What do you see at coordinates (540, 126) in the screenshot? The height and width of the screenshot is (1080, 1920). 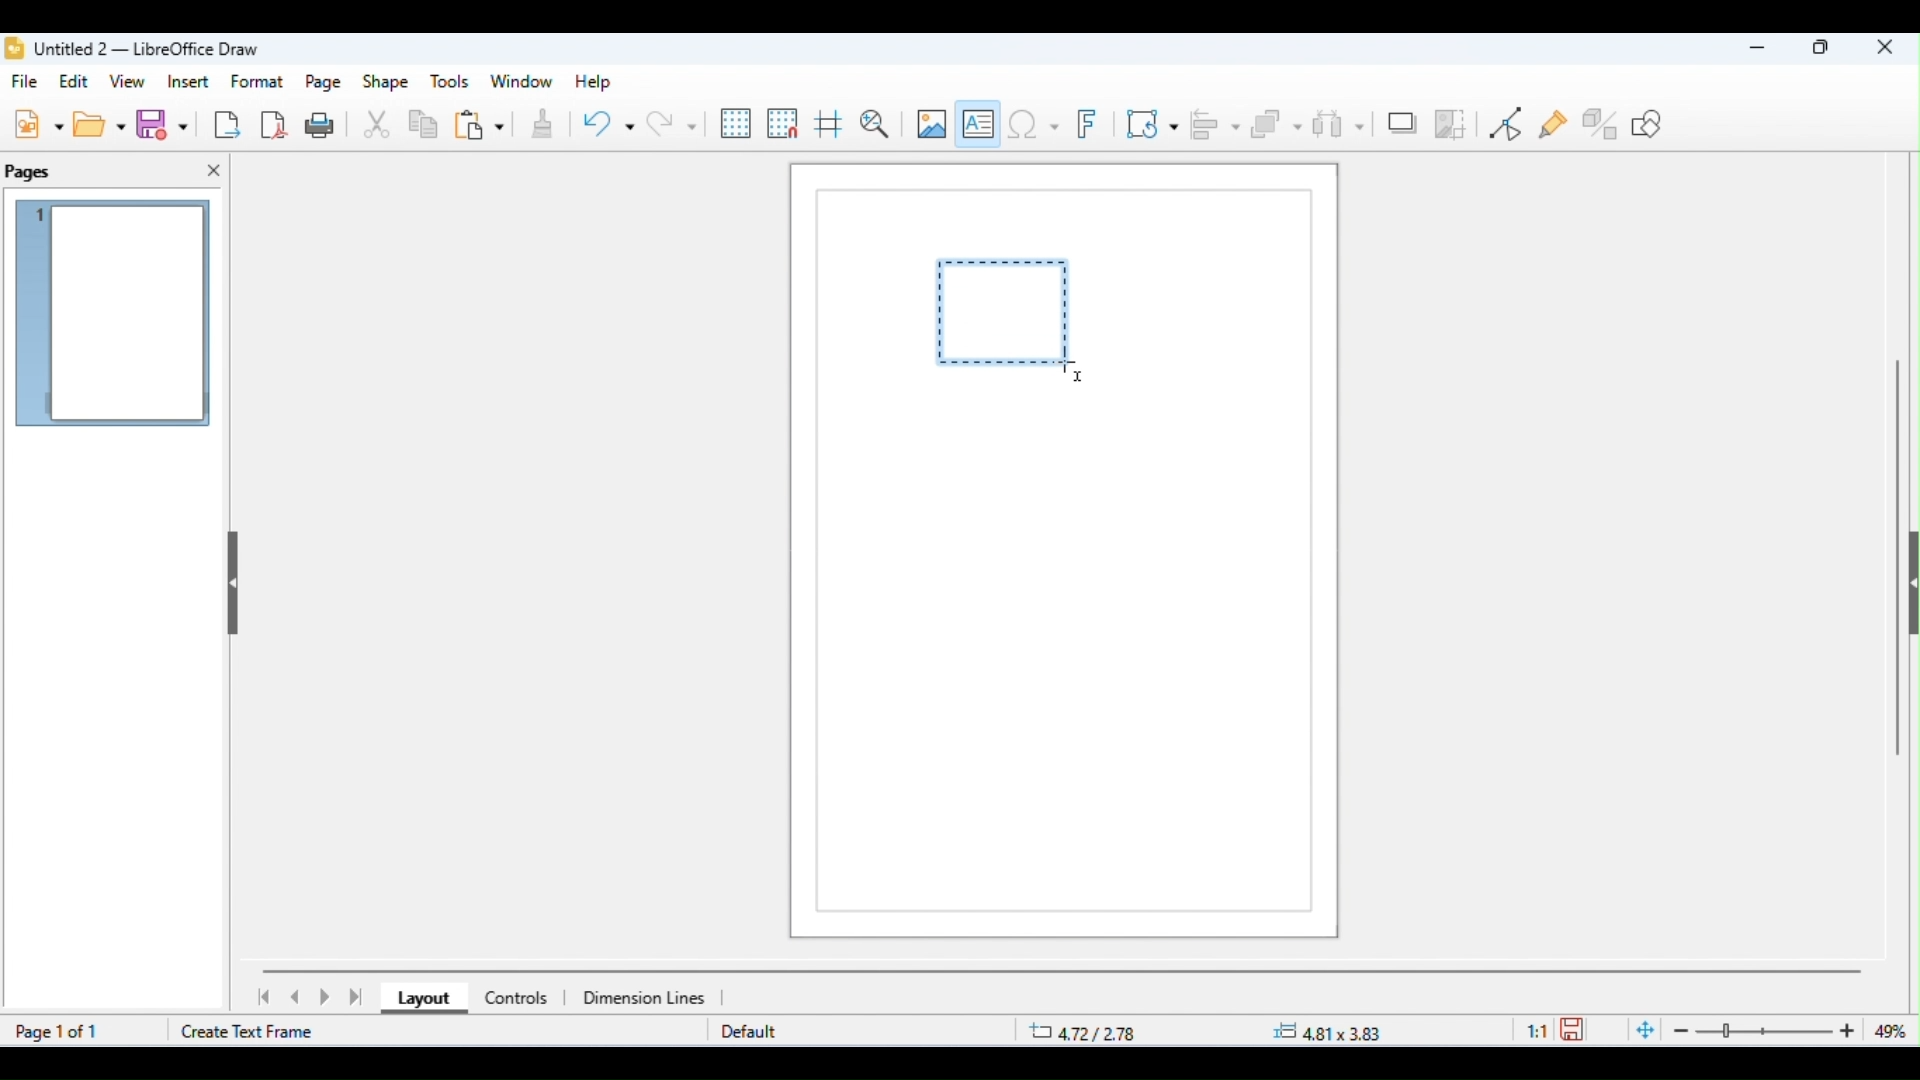 I see `clone` at bounding box center [540, 126].